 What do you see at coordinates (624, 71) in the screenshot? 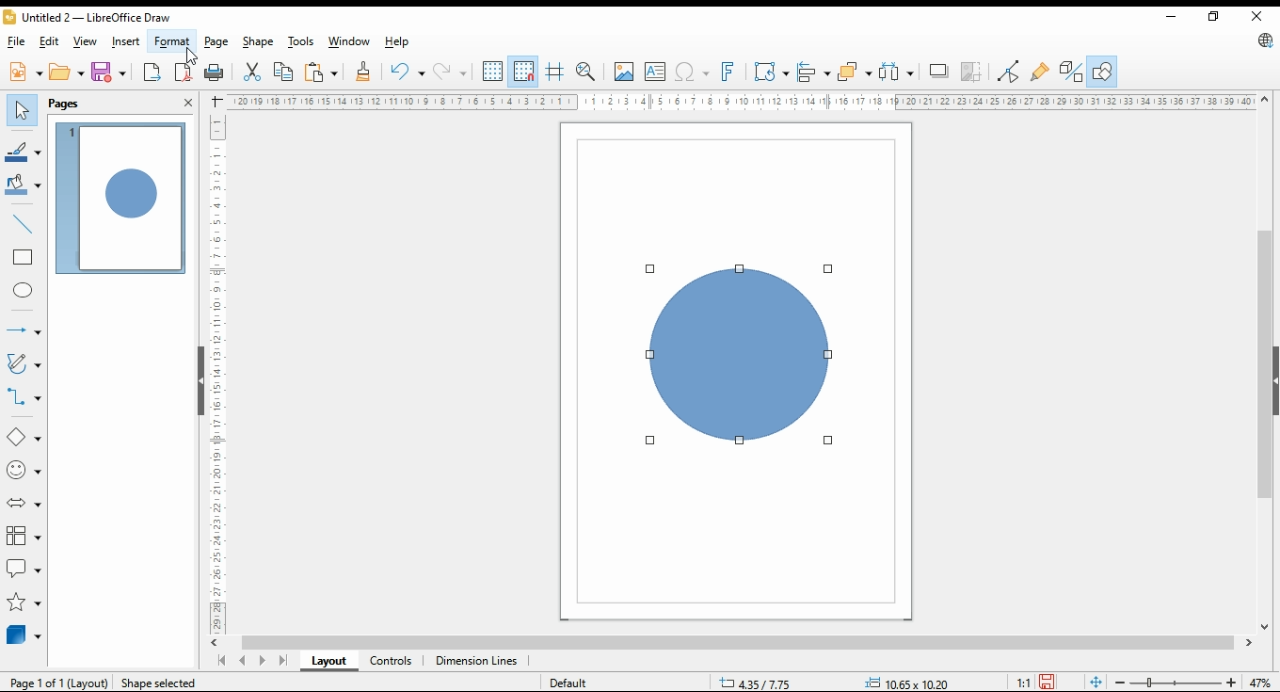
I see `insert image` at bounding box center [624, 71].